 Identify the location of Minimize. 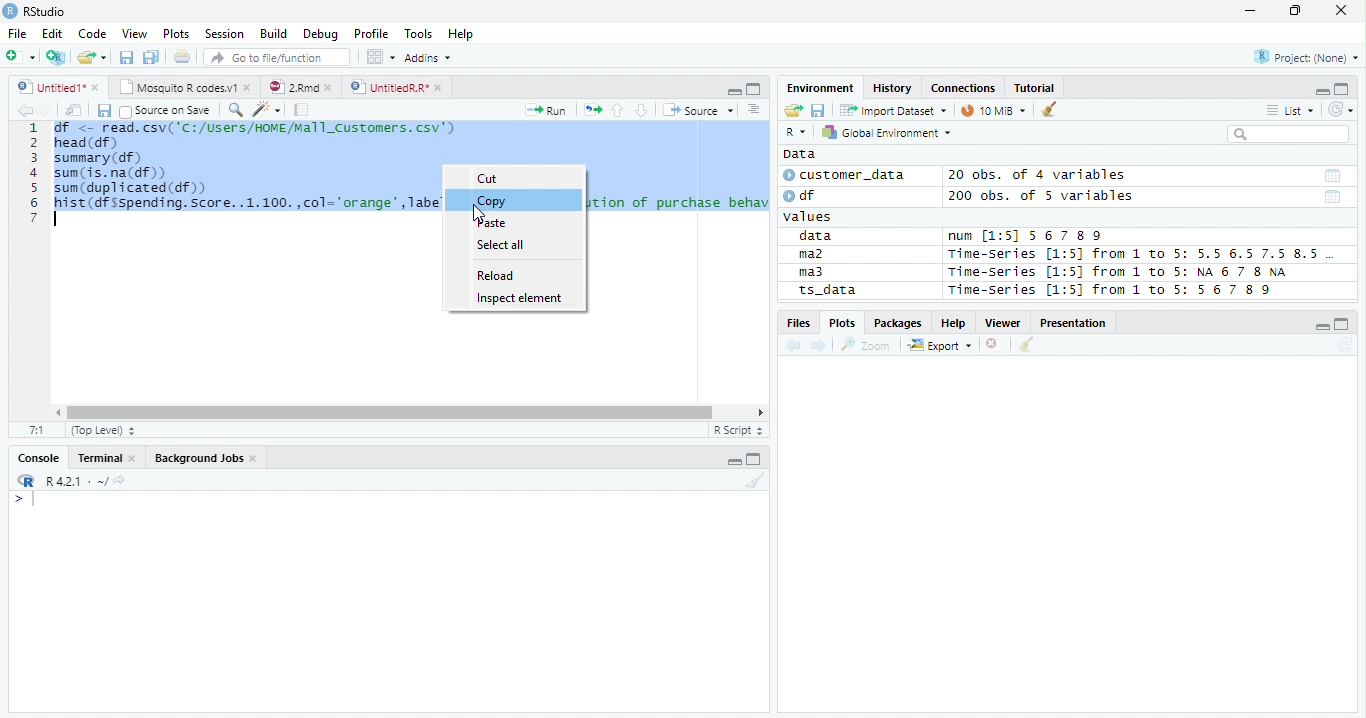
(732, 90).